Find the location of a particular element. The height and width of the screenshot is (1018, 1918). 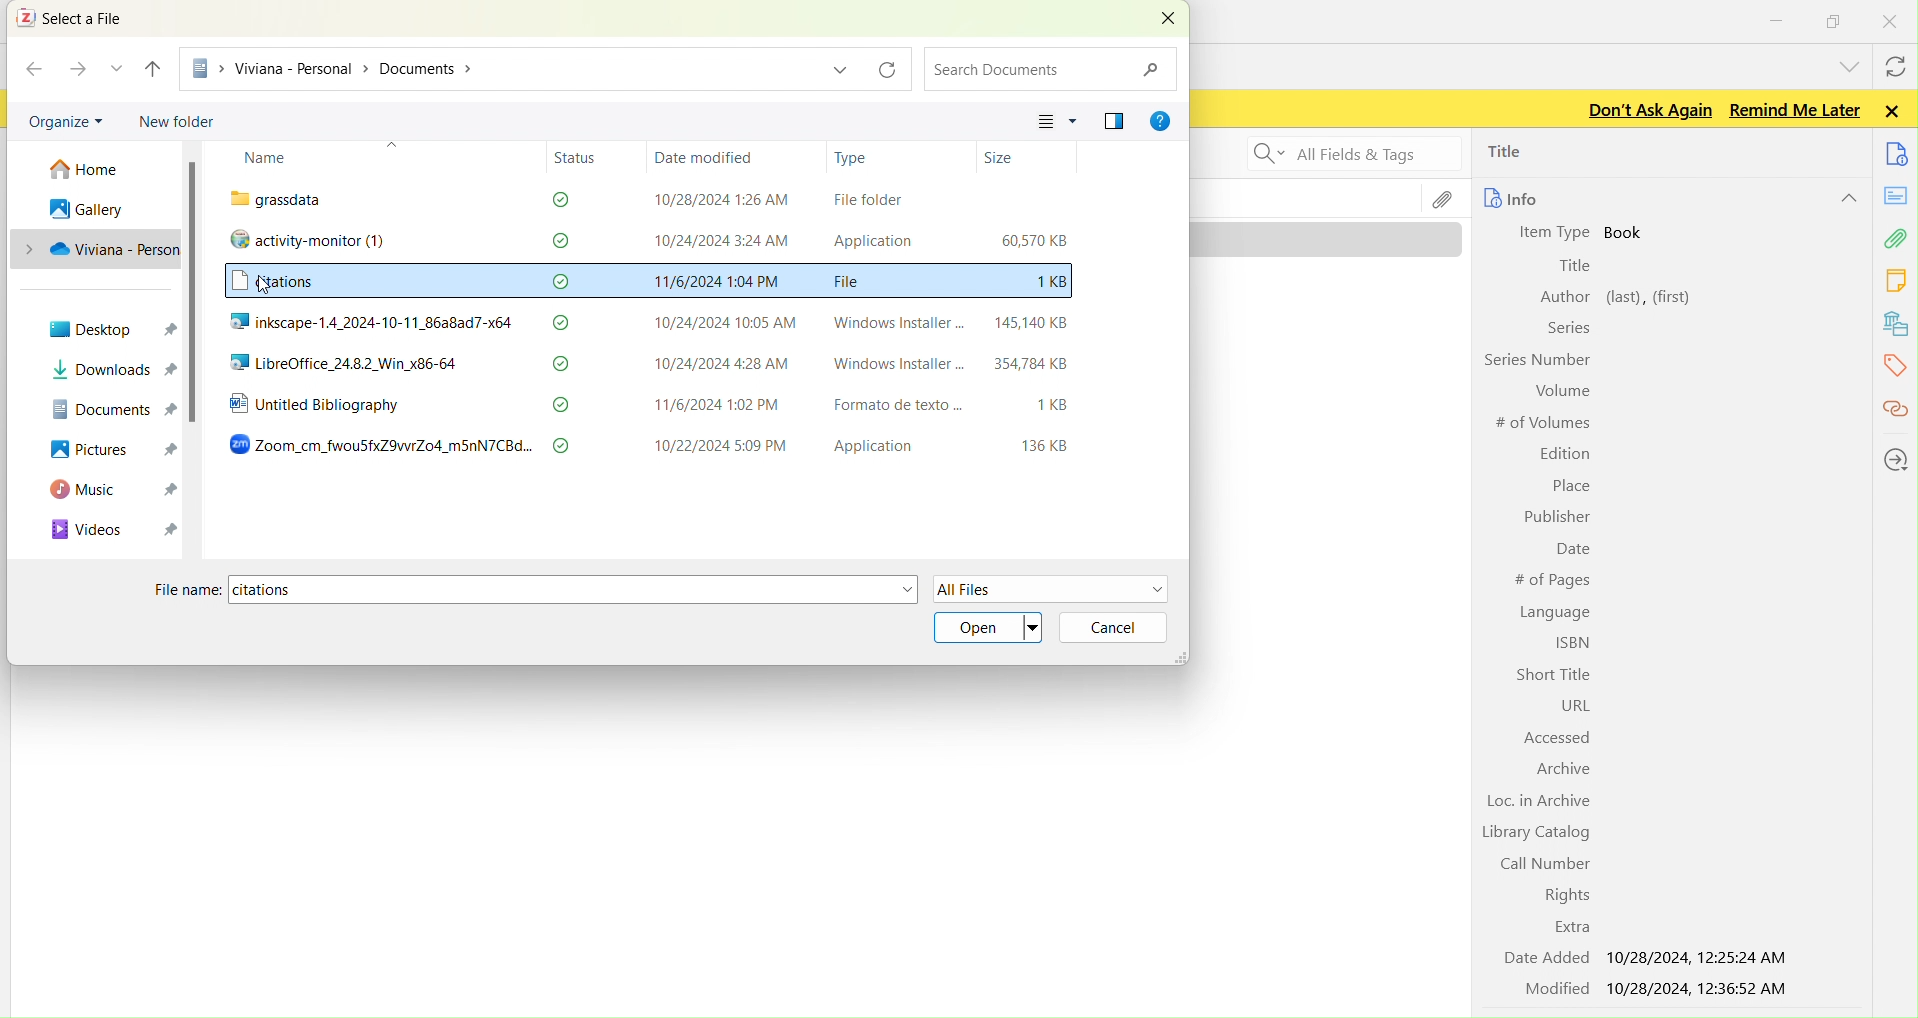

check is located at coordinates (567, 364).